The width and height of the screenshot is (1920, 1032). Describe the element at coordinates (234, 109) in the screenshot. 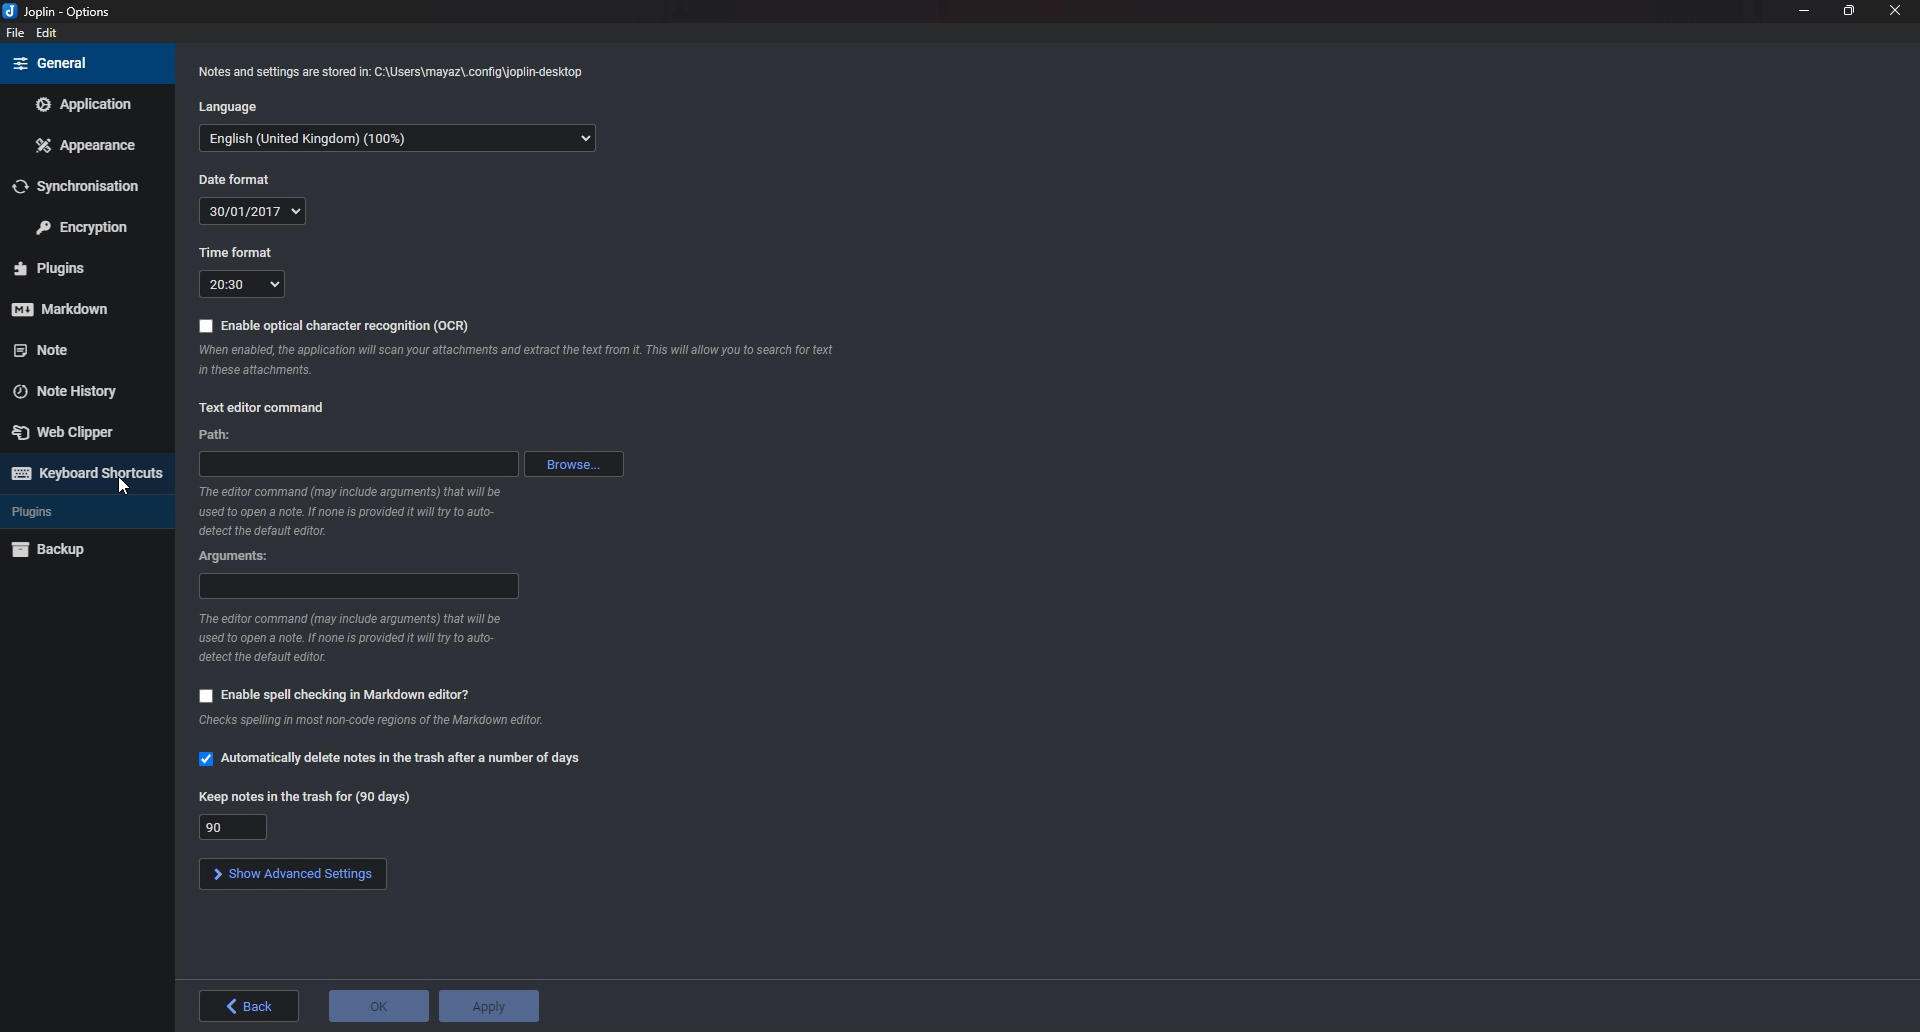

I see `Language` at that location.